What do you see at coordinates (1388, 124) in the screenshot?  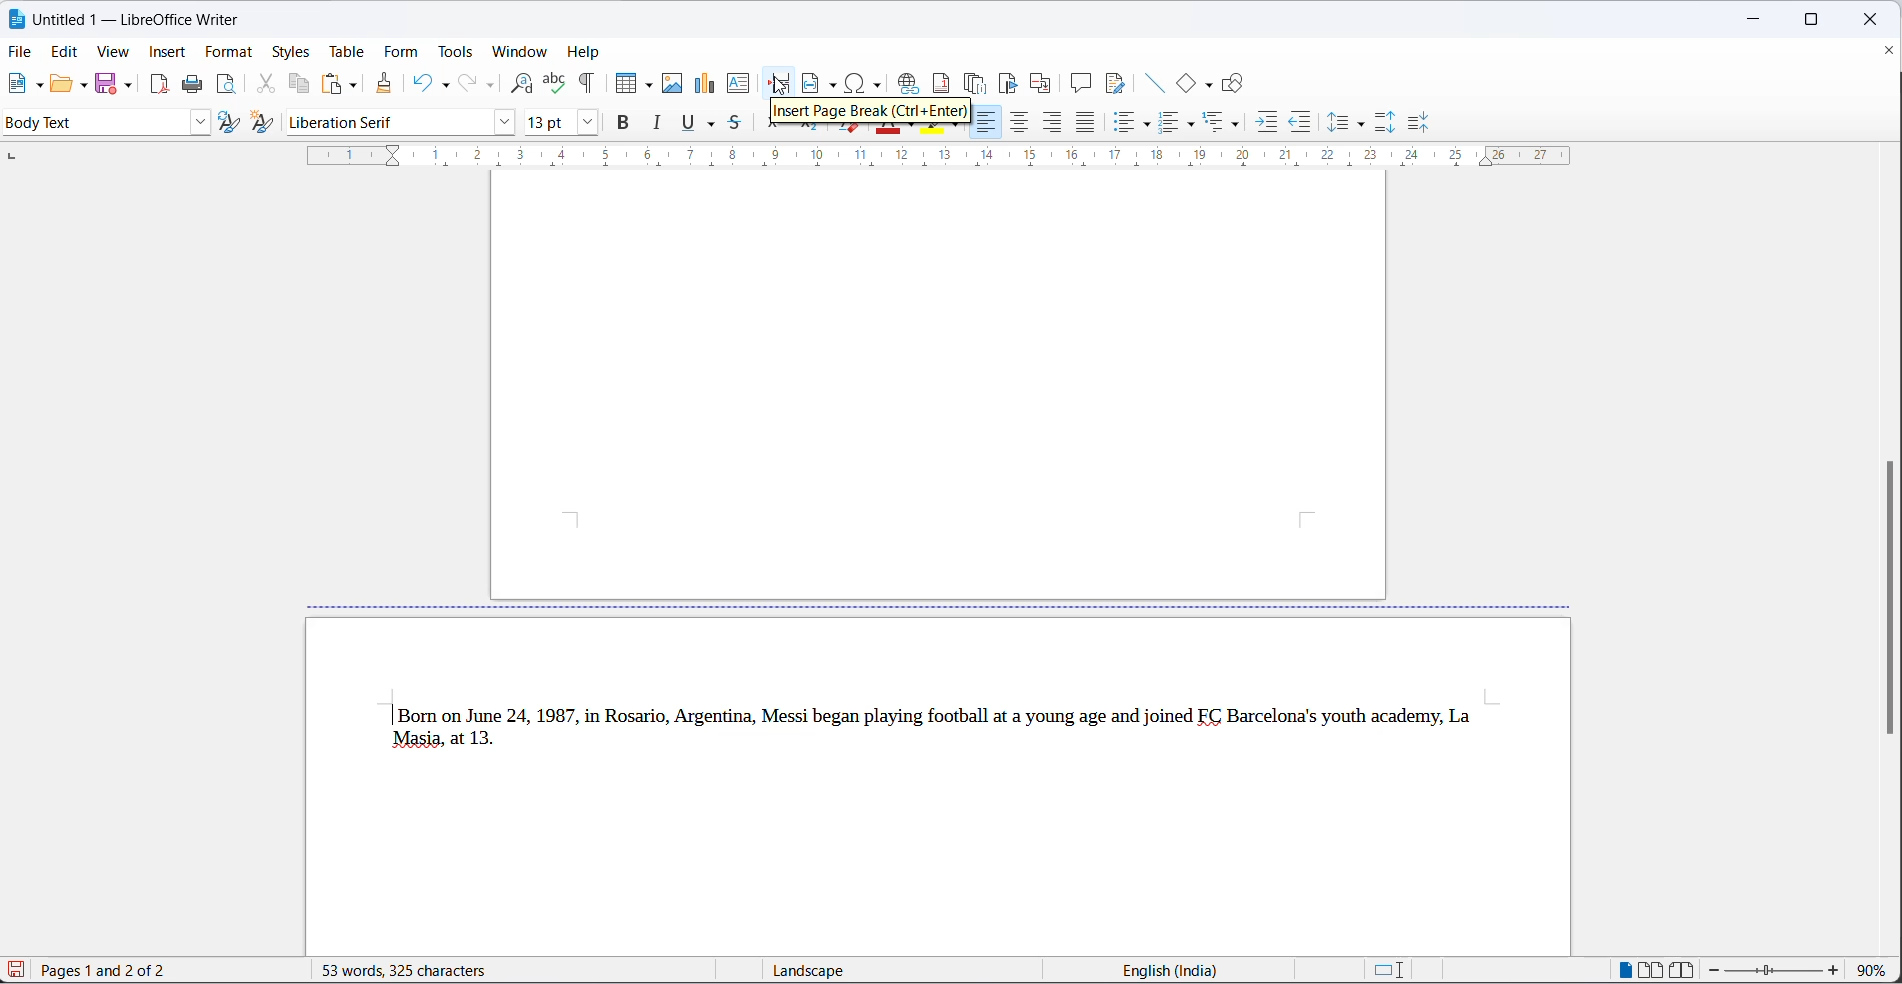 I see `increase paragraph spacing` at bounding box center [1388, 124].